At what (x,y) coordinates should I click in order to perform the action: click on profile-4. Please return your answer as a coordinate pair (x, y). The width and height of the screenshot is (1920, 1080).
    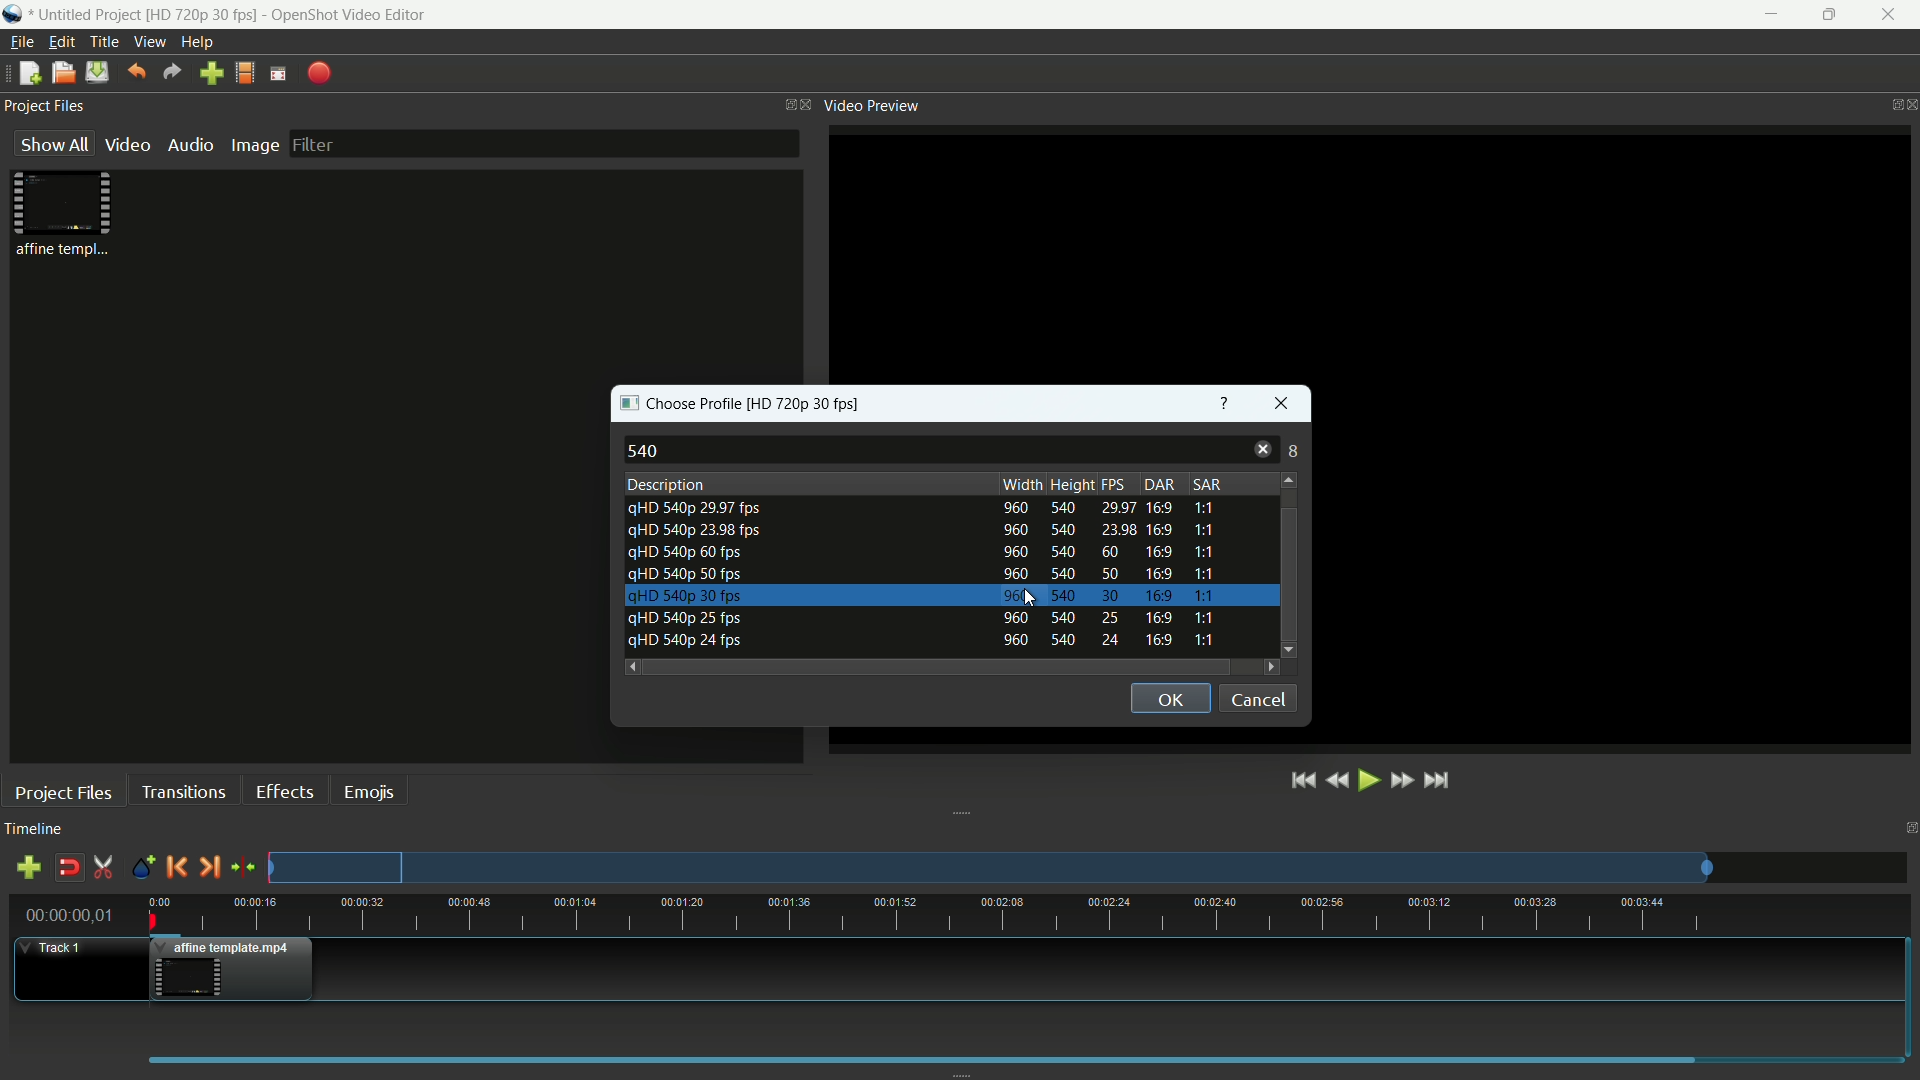
    Looking at the image, I should click on (927, 551).